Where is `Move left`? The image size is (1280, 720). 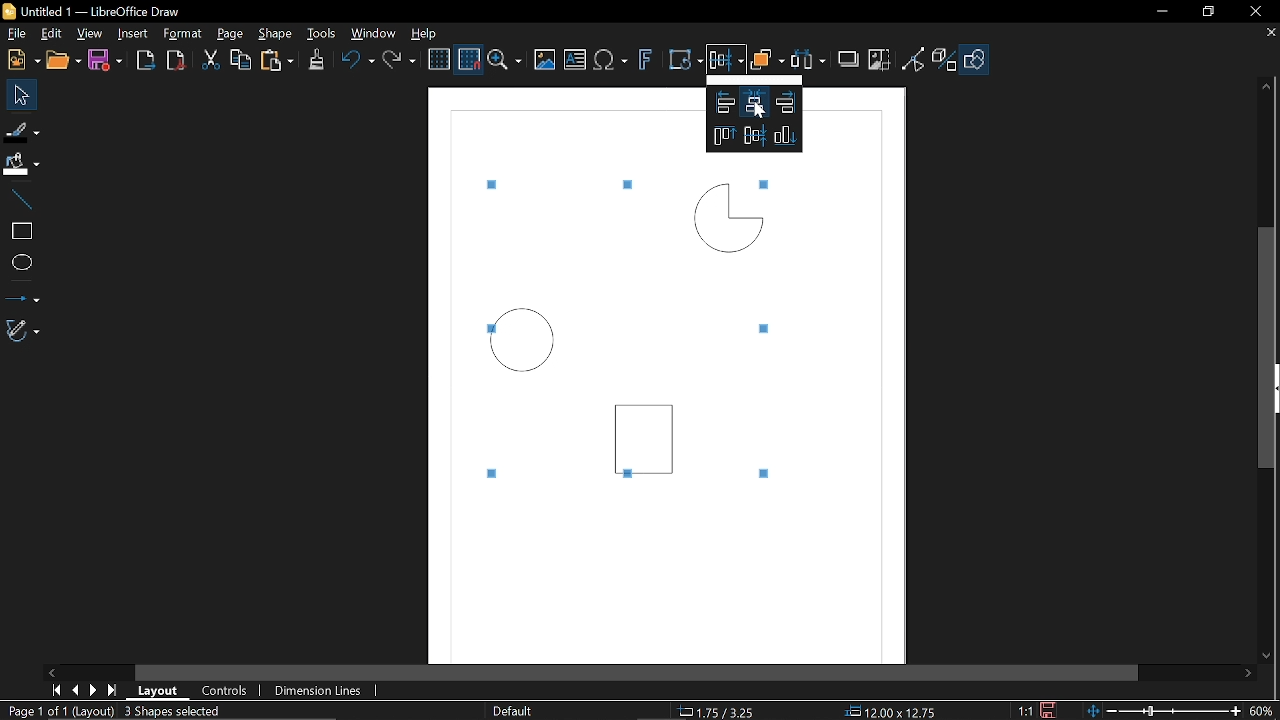
Move left is located at coordinates (51, 671).